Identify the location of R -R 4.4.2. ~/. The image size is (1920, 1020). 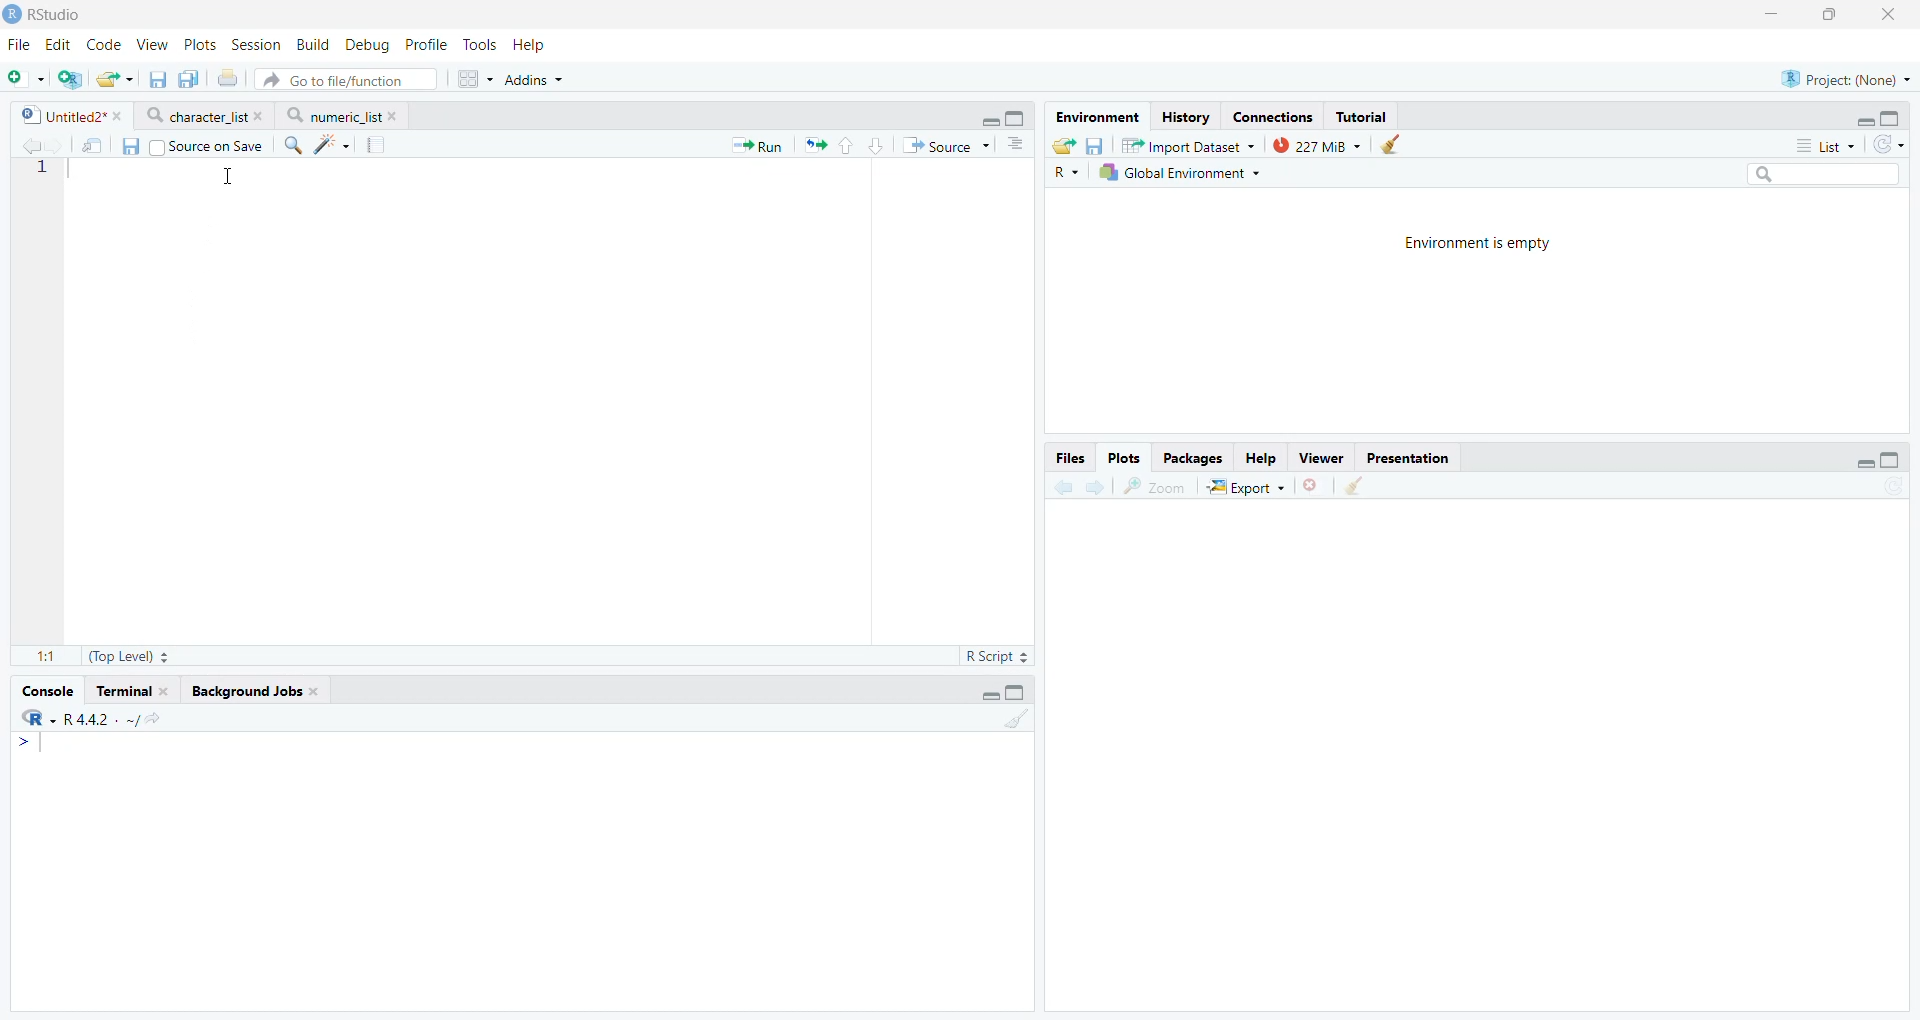
(91, 718).